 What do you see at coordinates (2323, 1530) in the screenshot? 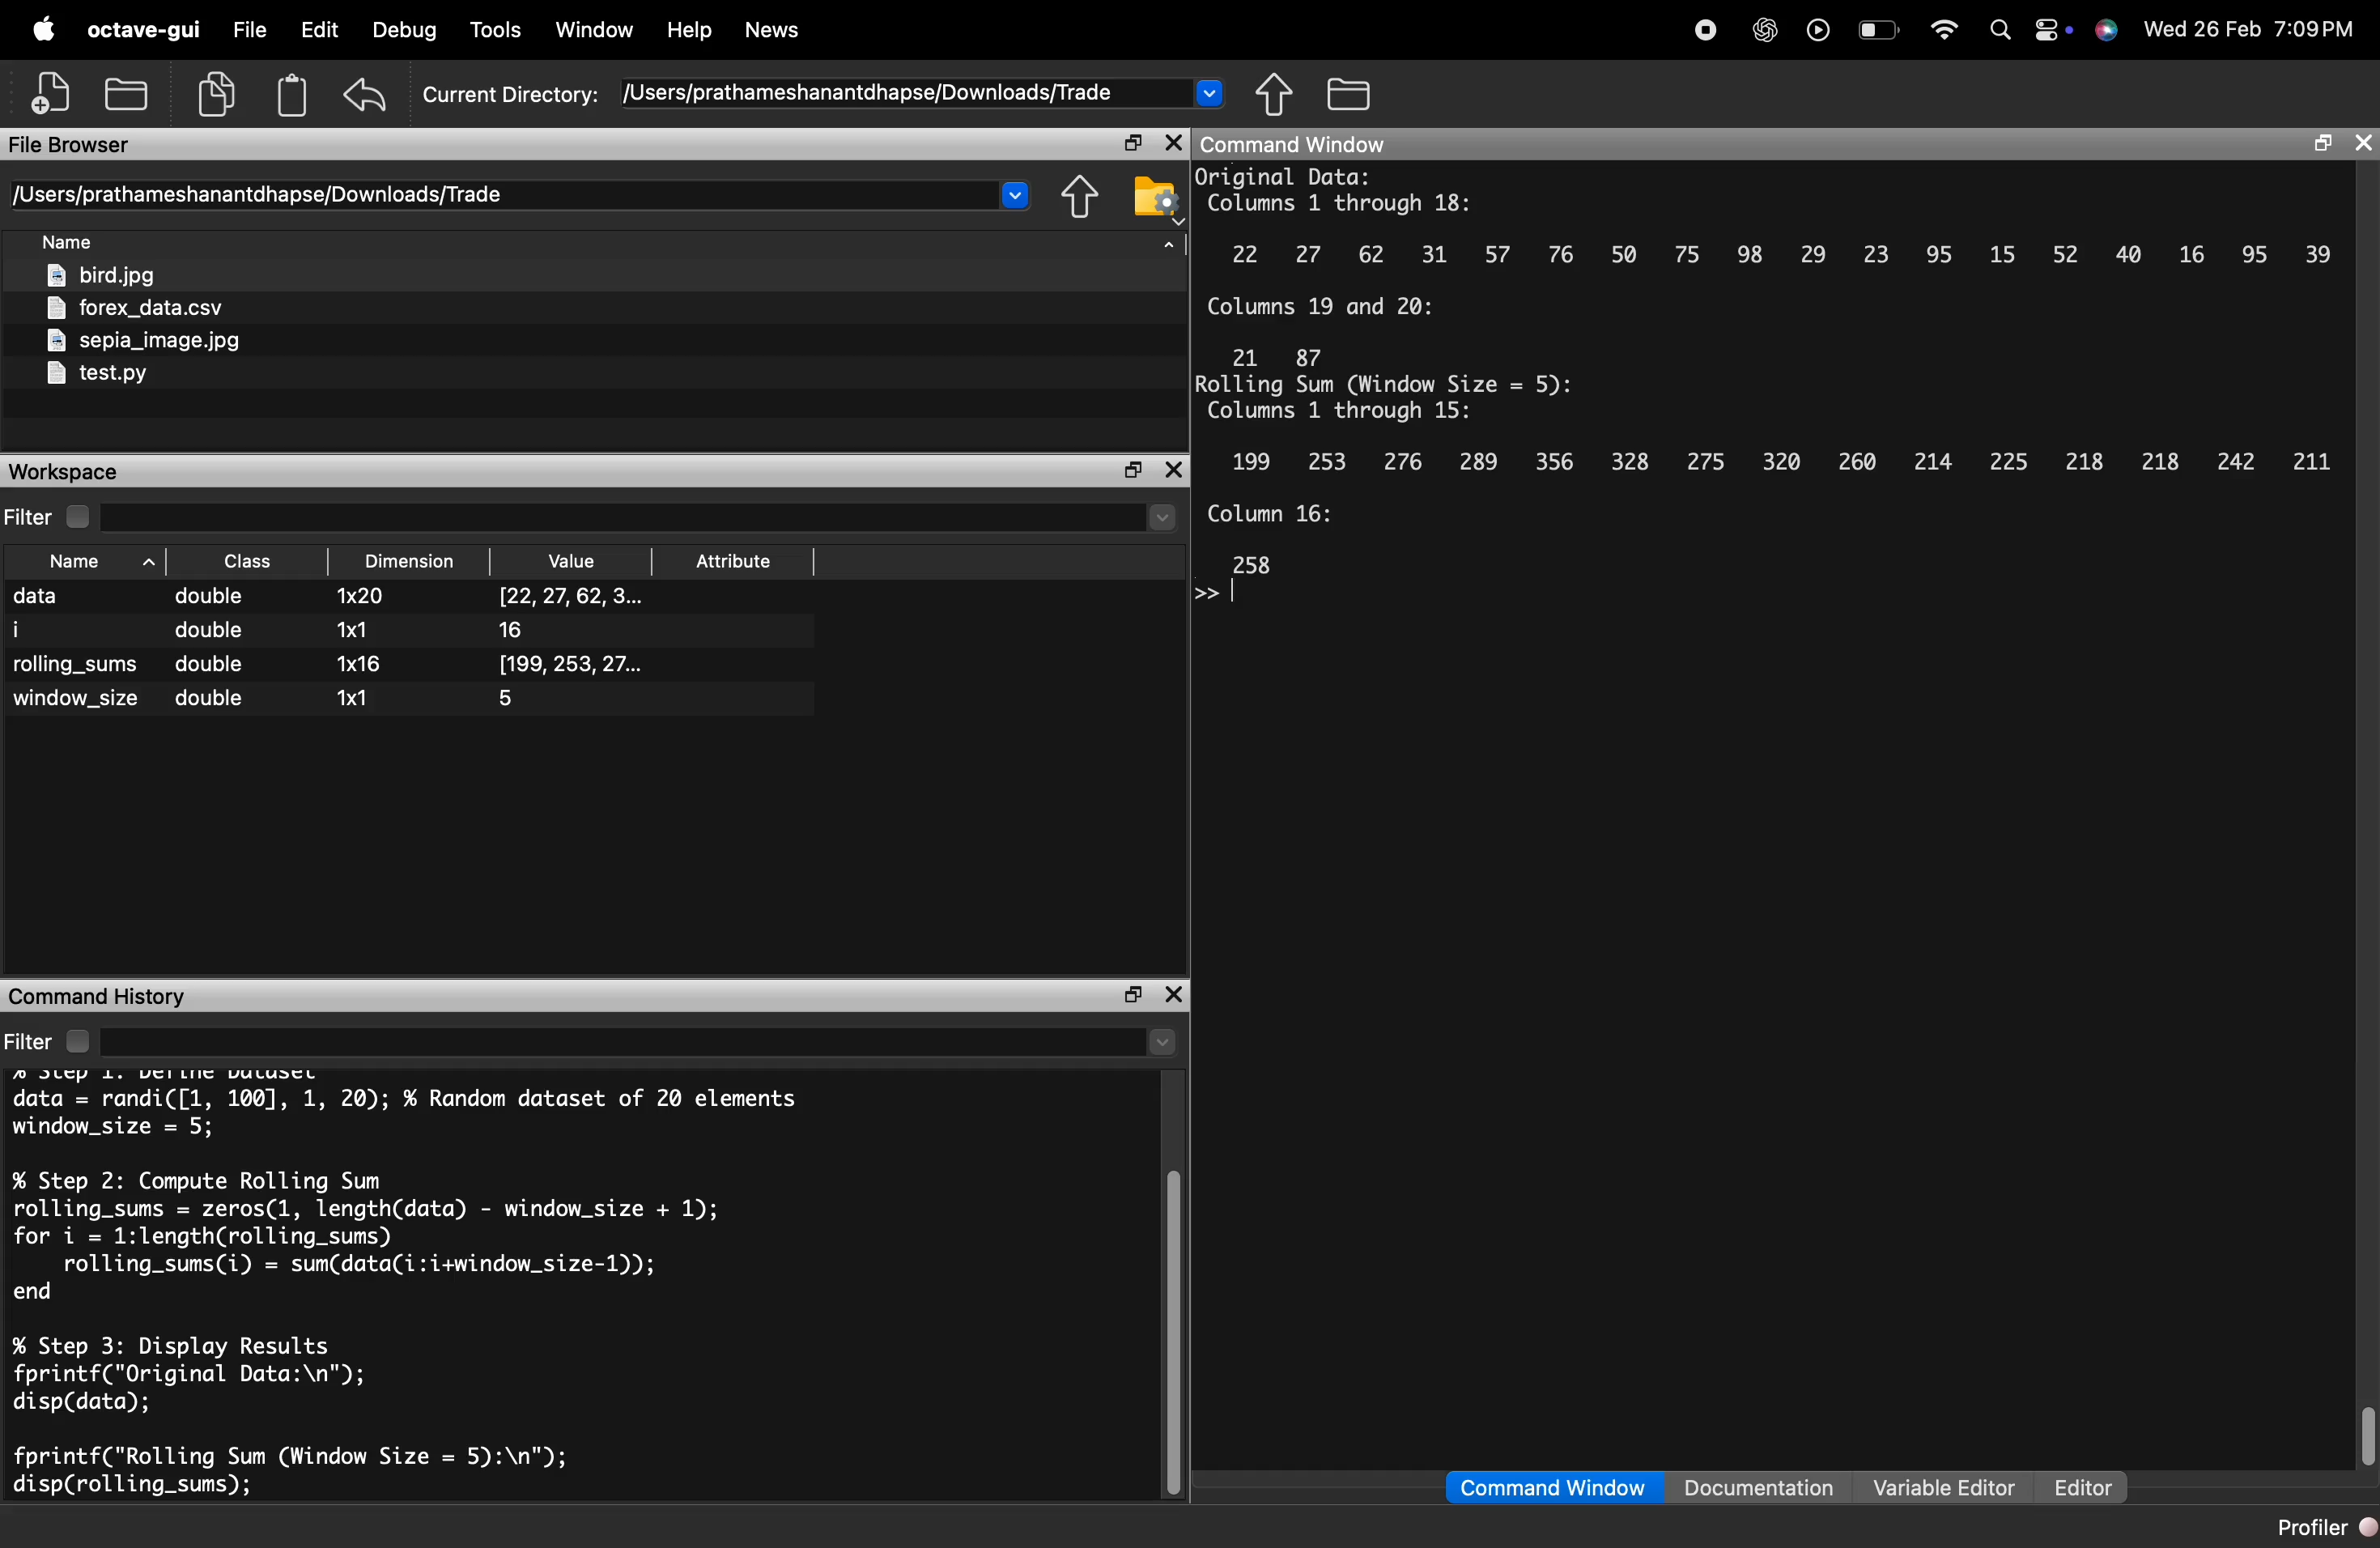
I see `profiler` at bounding box center [2323, 1530].